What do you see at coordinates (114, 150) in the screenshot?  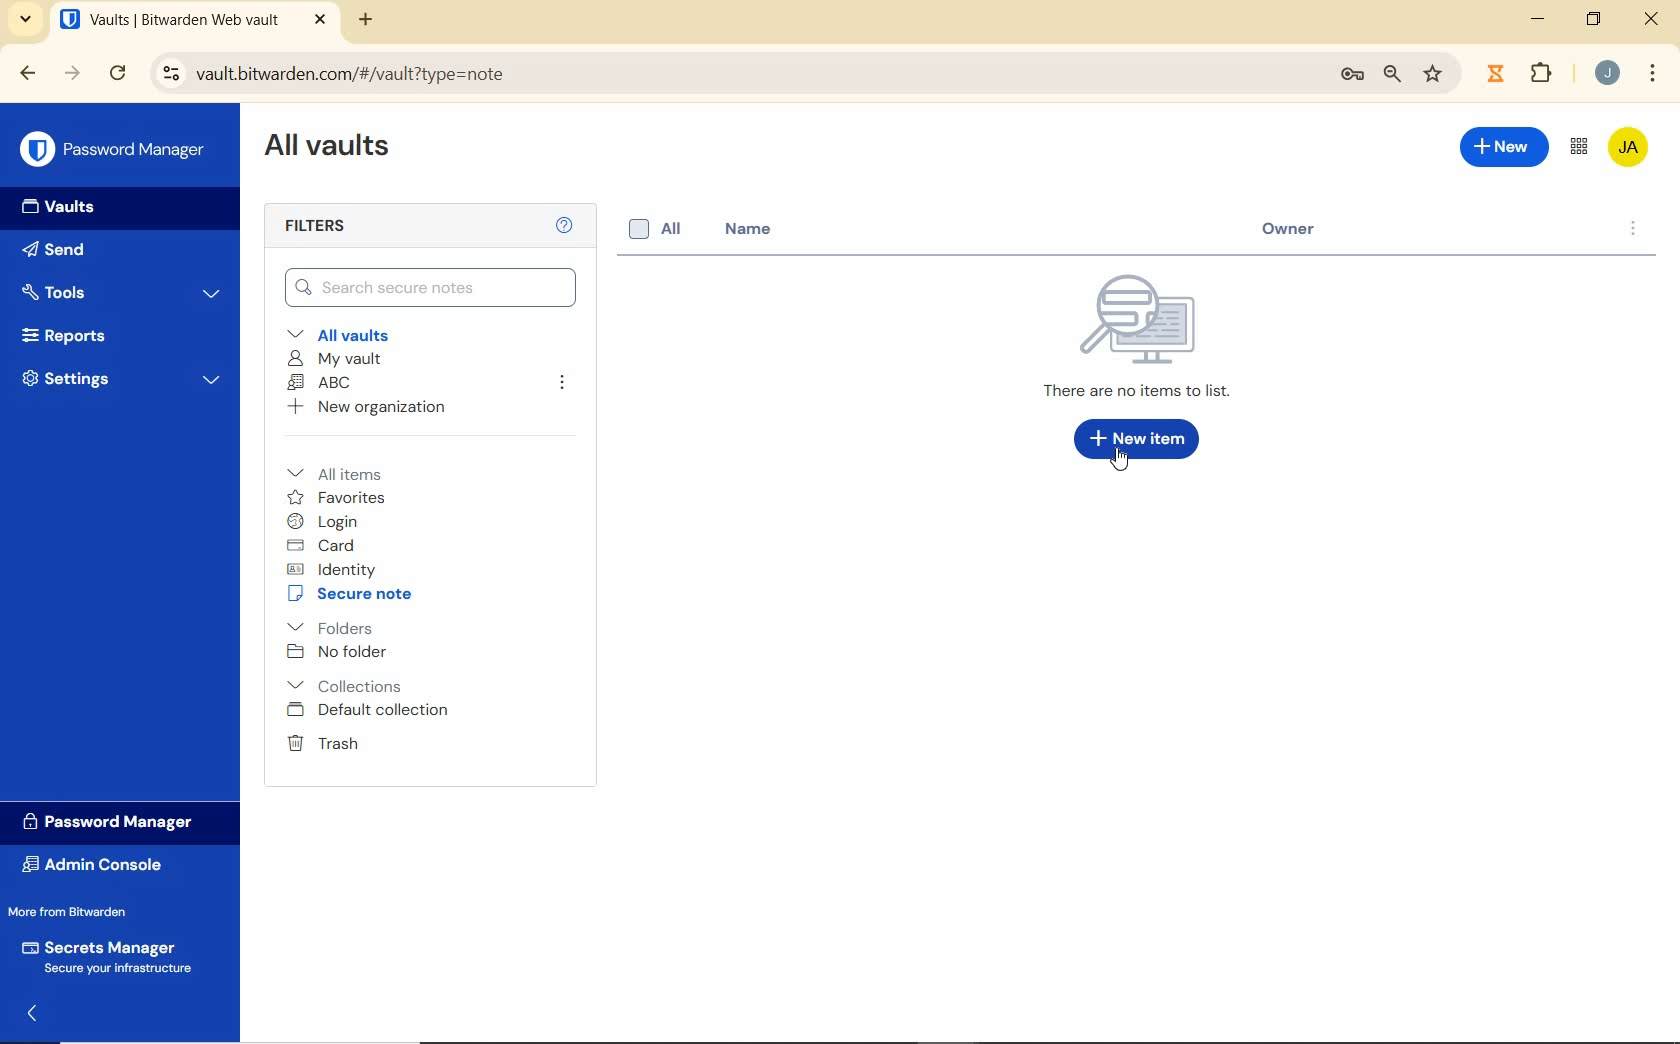 I see `Password Manager` at bounding box center [114, 150].